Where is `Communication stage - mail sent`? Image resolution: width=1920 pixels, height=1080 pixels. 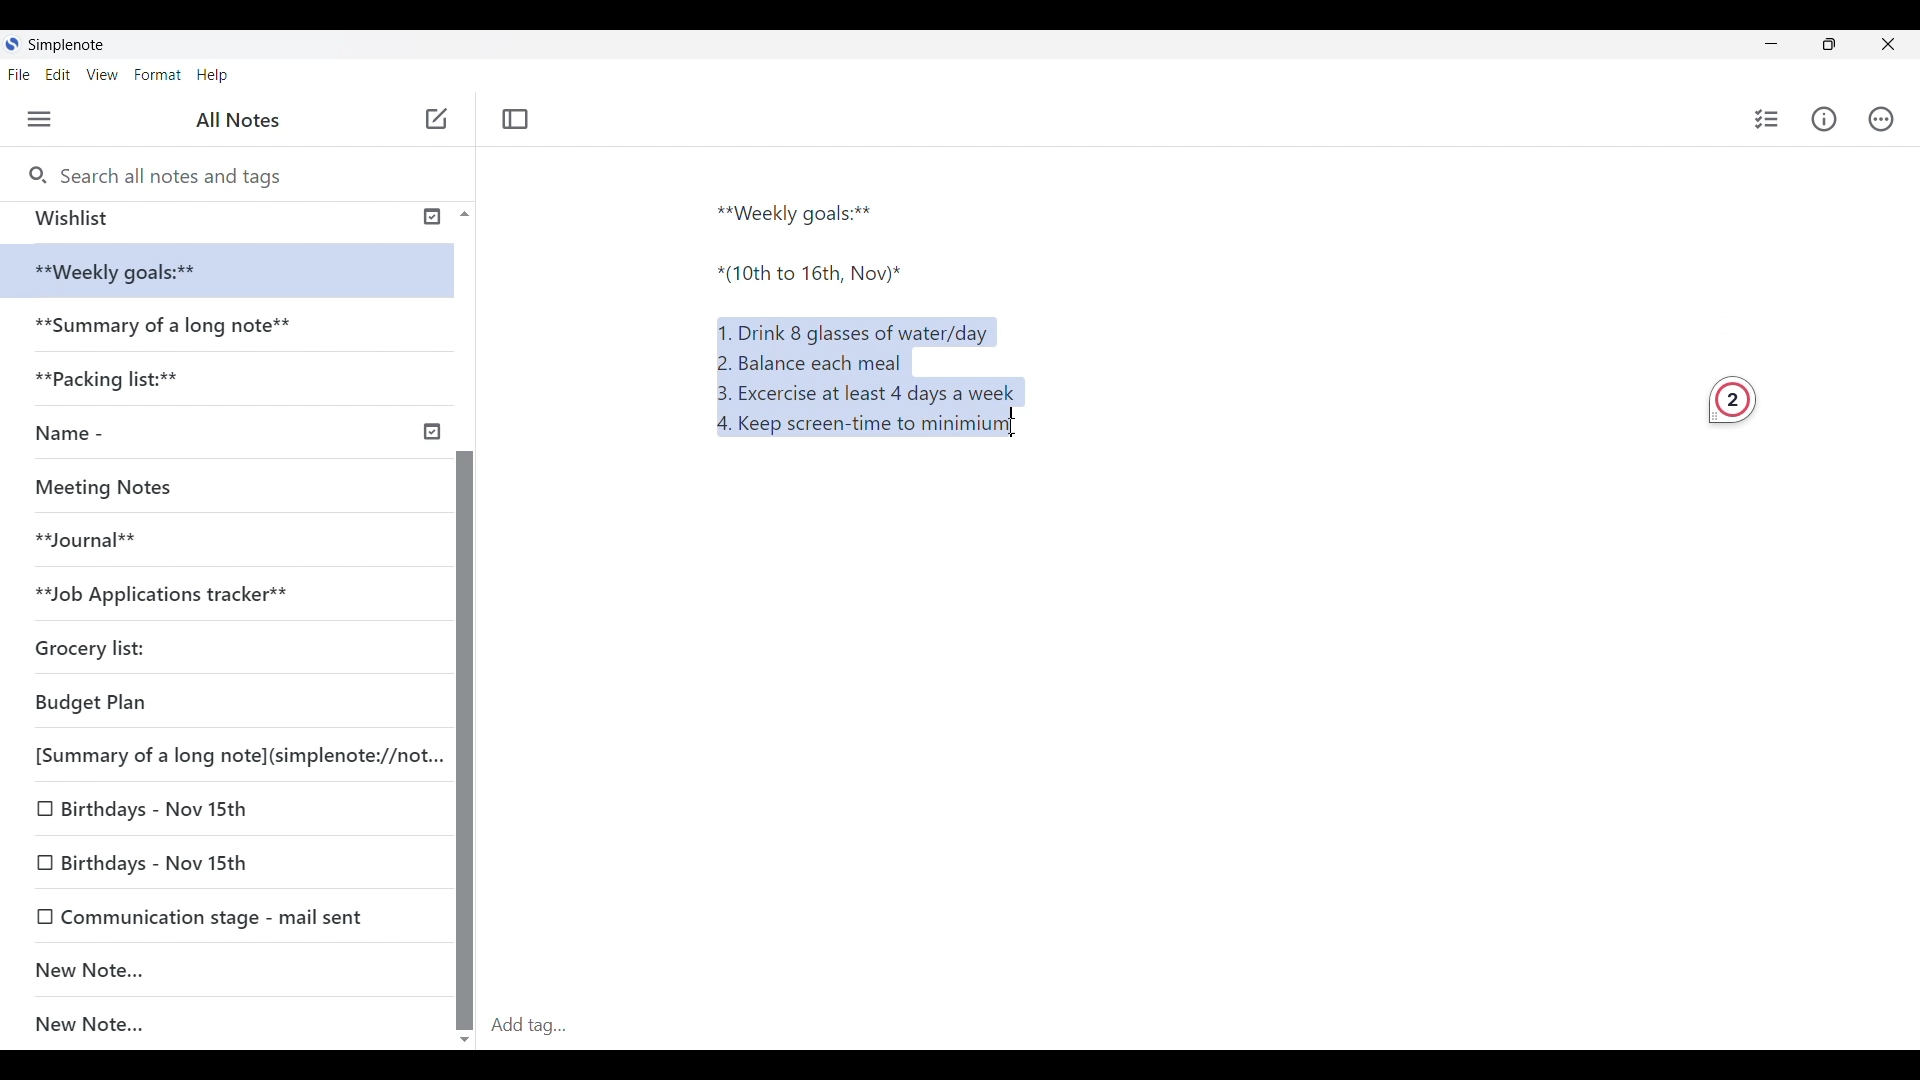 Communication stage - mail sent is located at coordinates (227, 916).